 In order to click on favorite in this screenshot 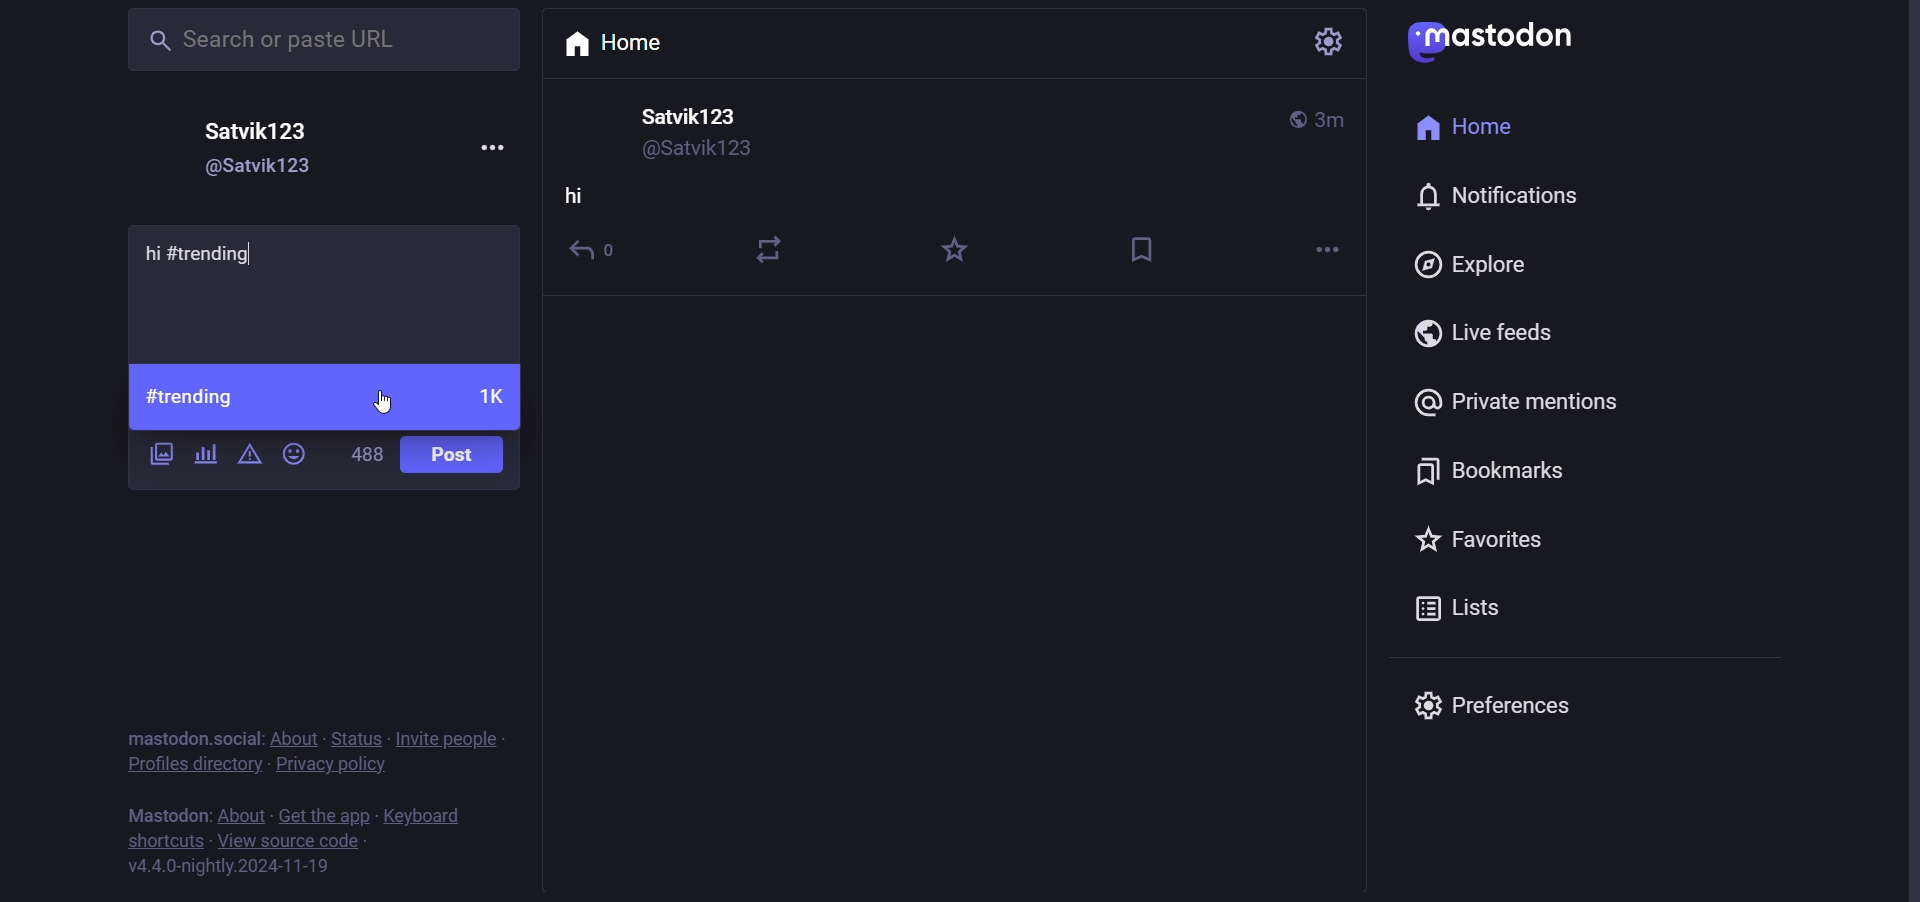, I will do `click(1498, 546)`.